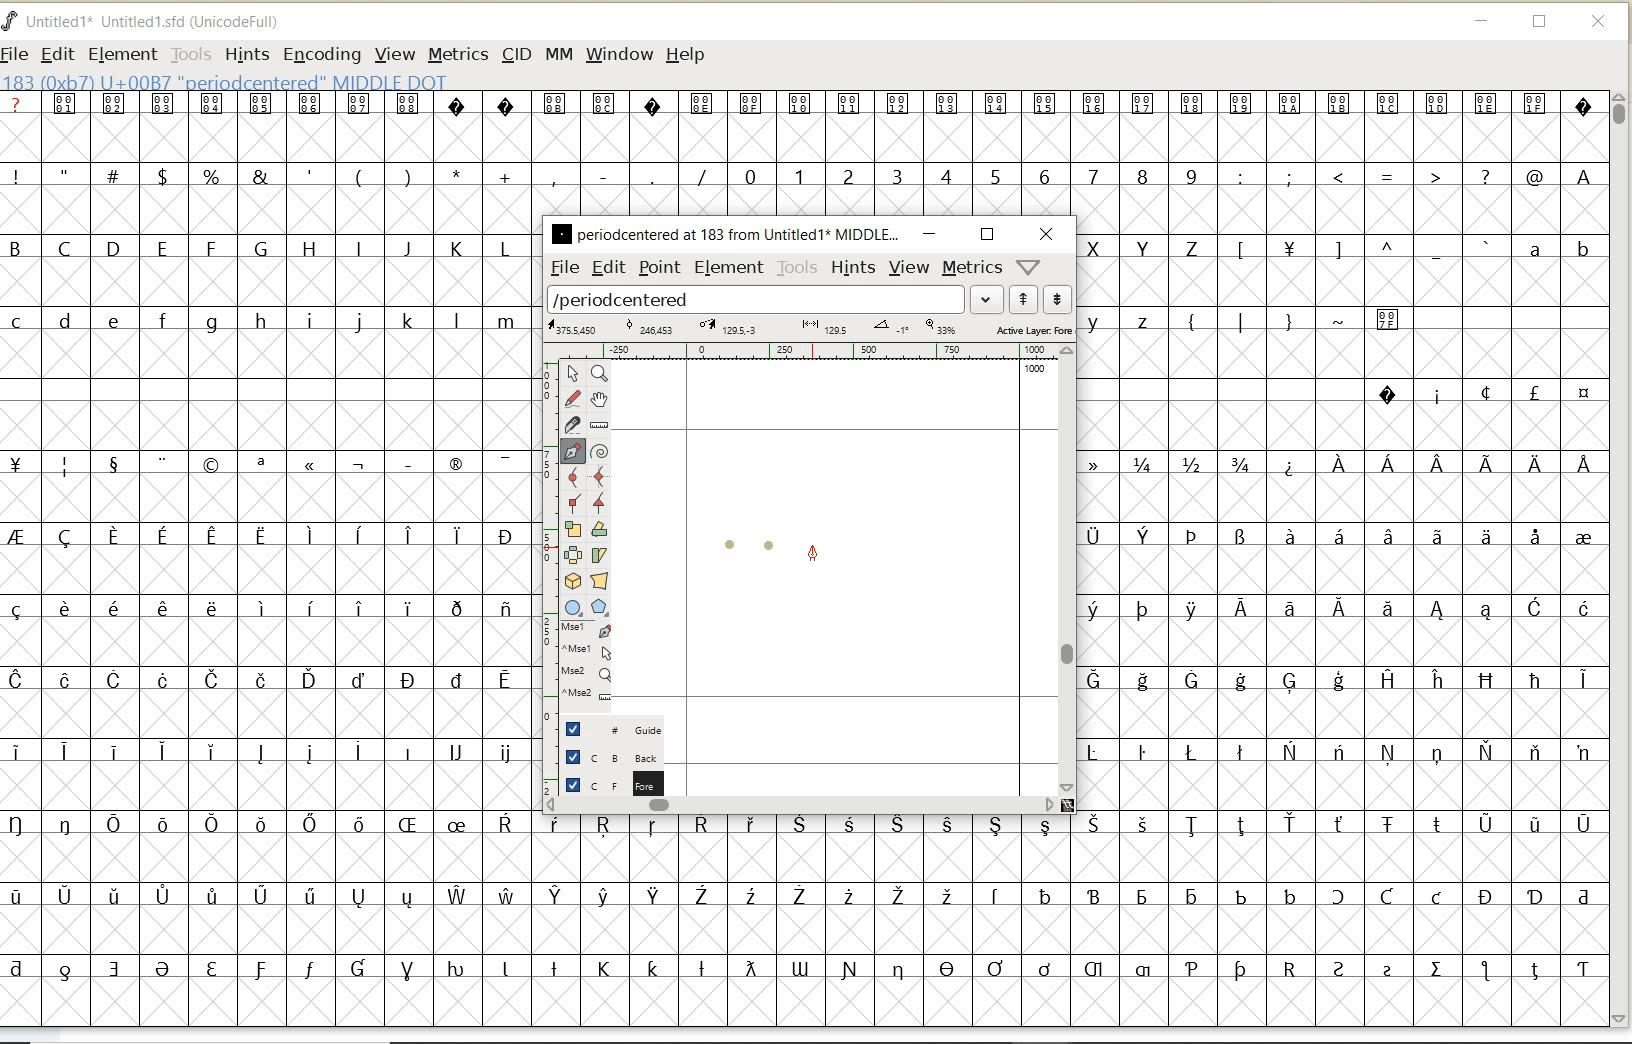 The width and height of the screenshot is (1632, 1044). What do you see at coordinates (600, 581) in the screenshot?
I see `perform a perspective transformation on the selection` at bounding box center [600, 581].